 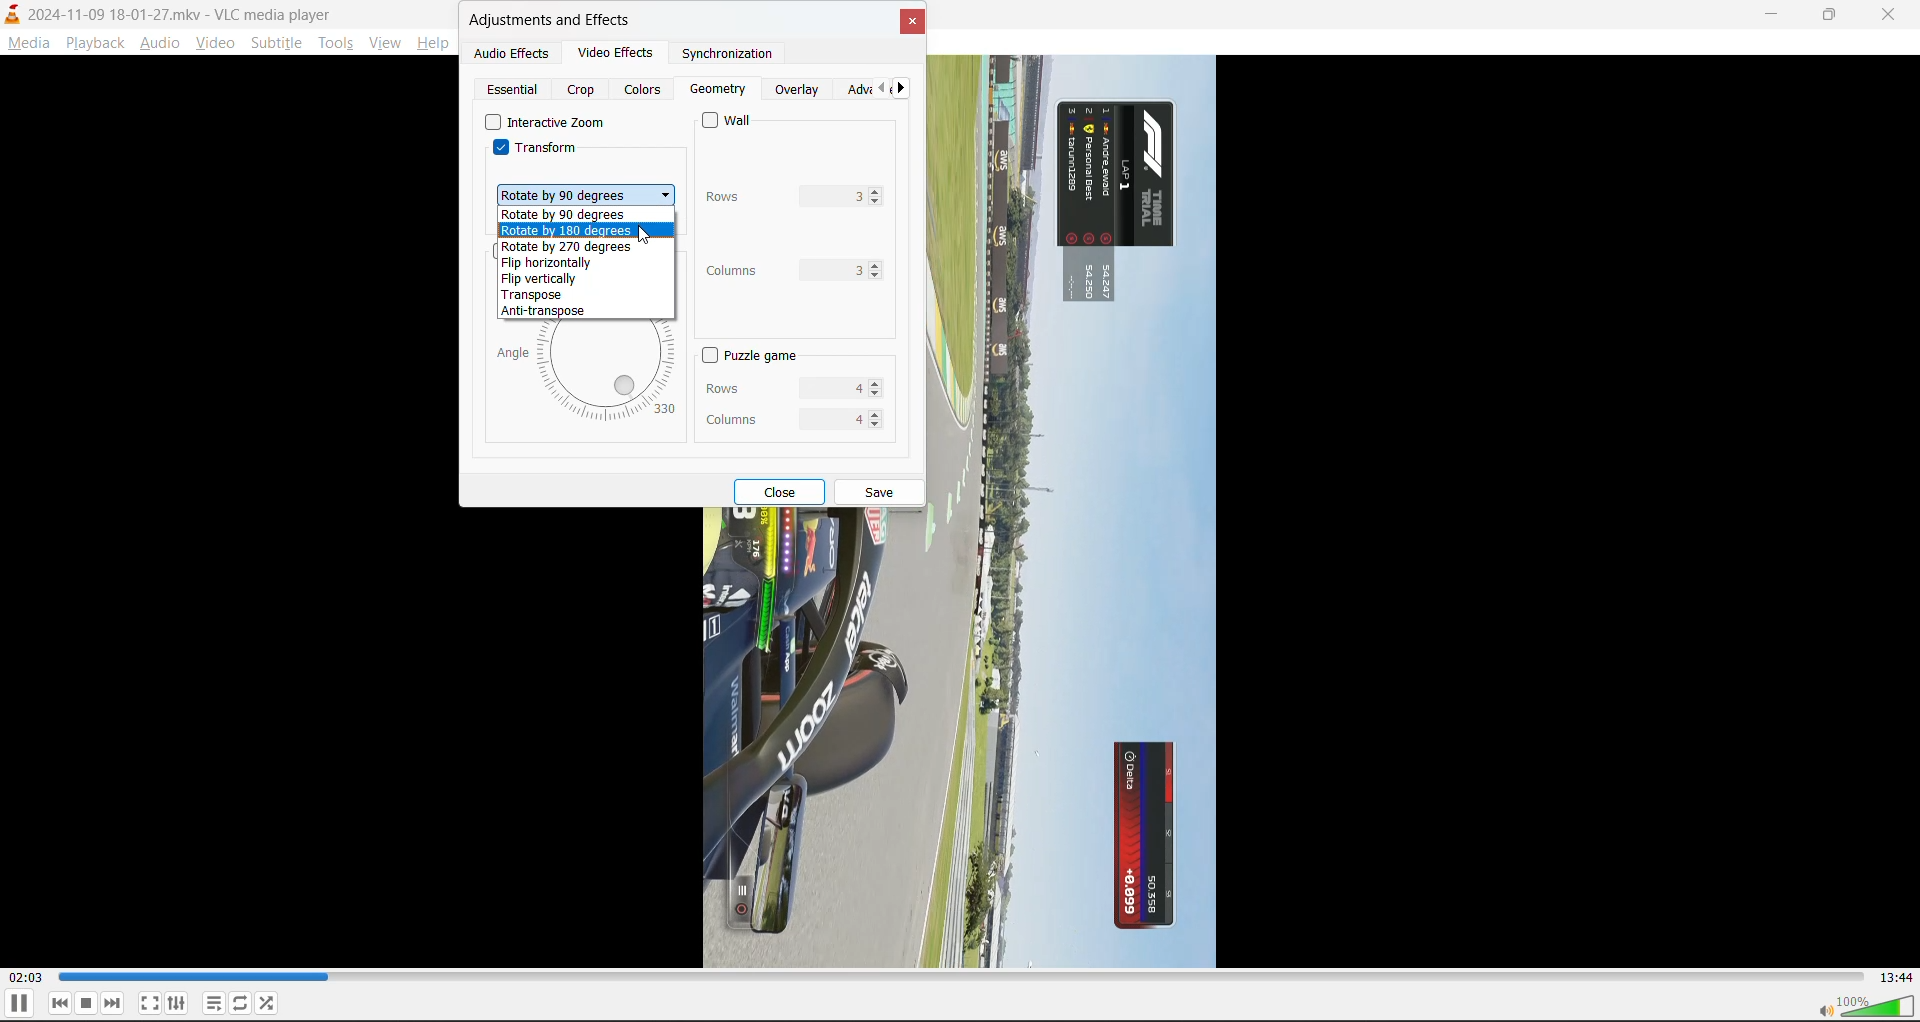 I want to click on random, so click(x=268, y=1002).